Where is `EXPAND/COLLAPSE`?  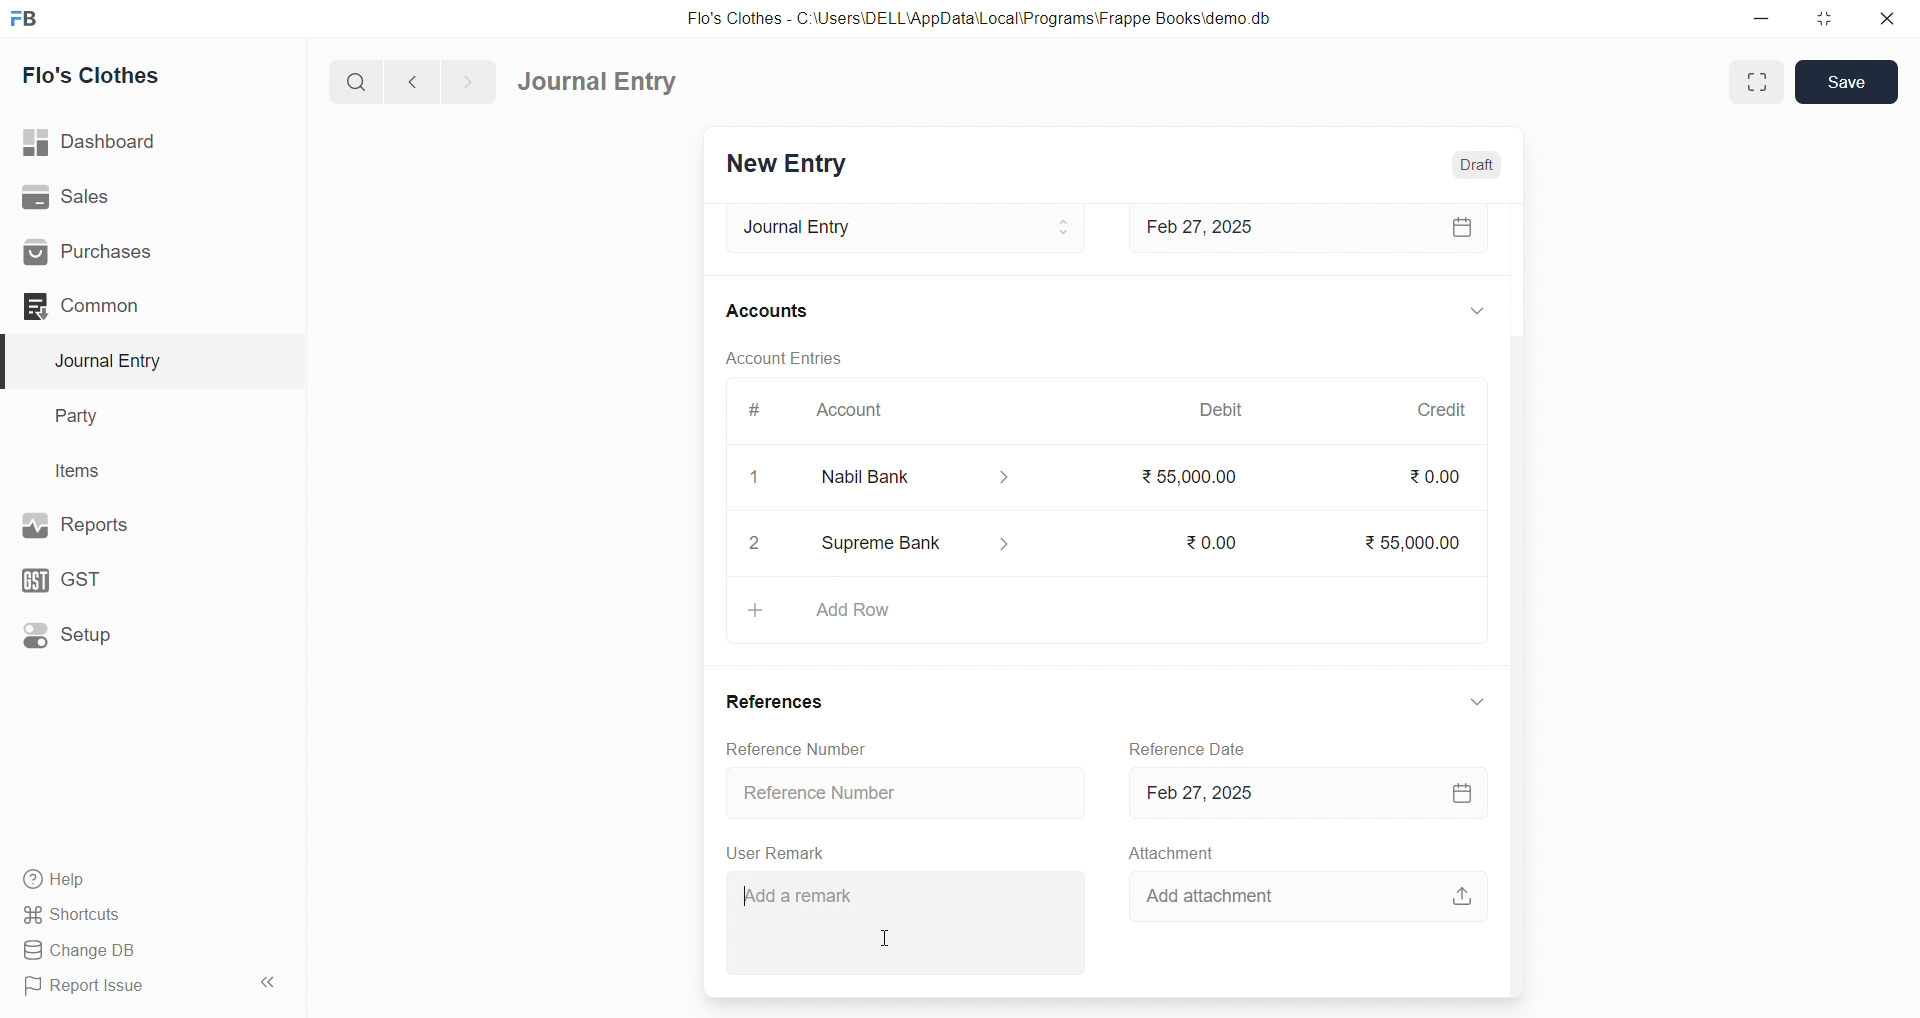
EXPAND/COLLAPSE is located at coordinates (1478, 702).